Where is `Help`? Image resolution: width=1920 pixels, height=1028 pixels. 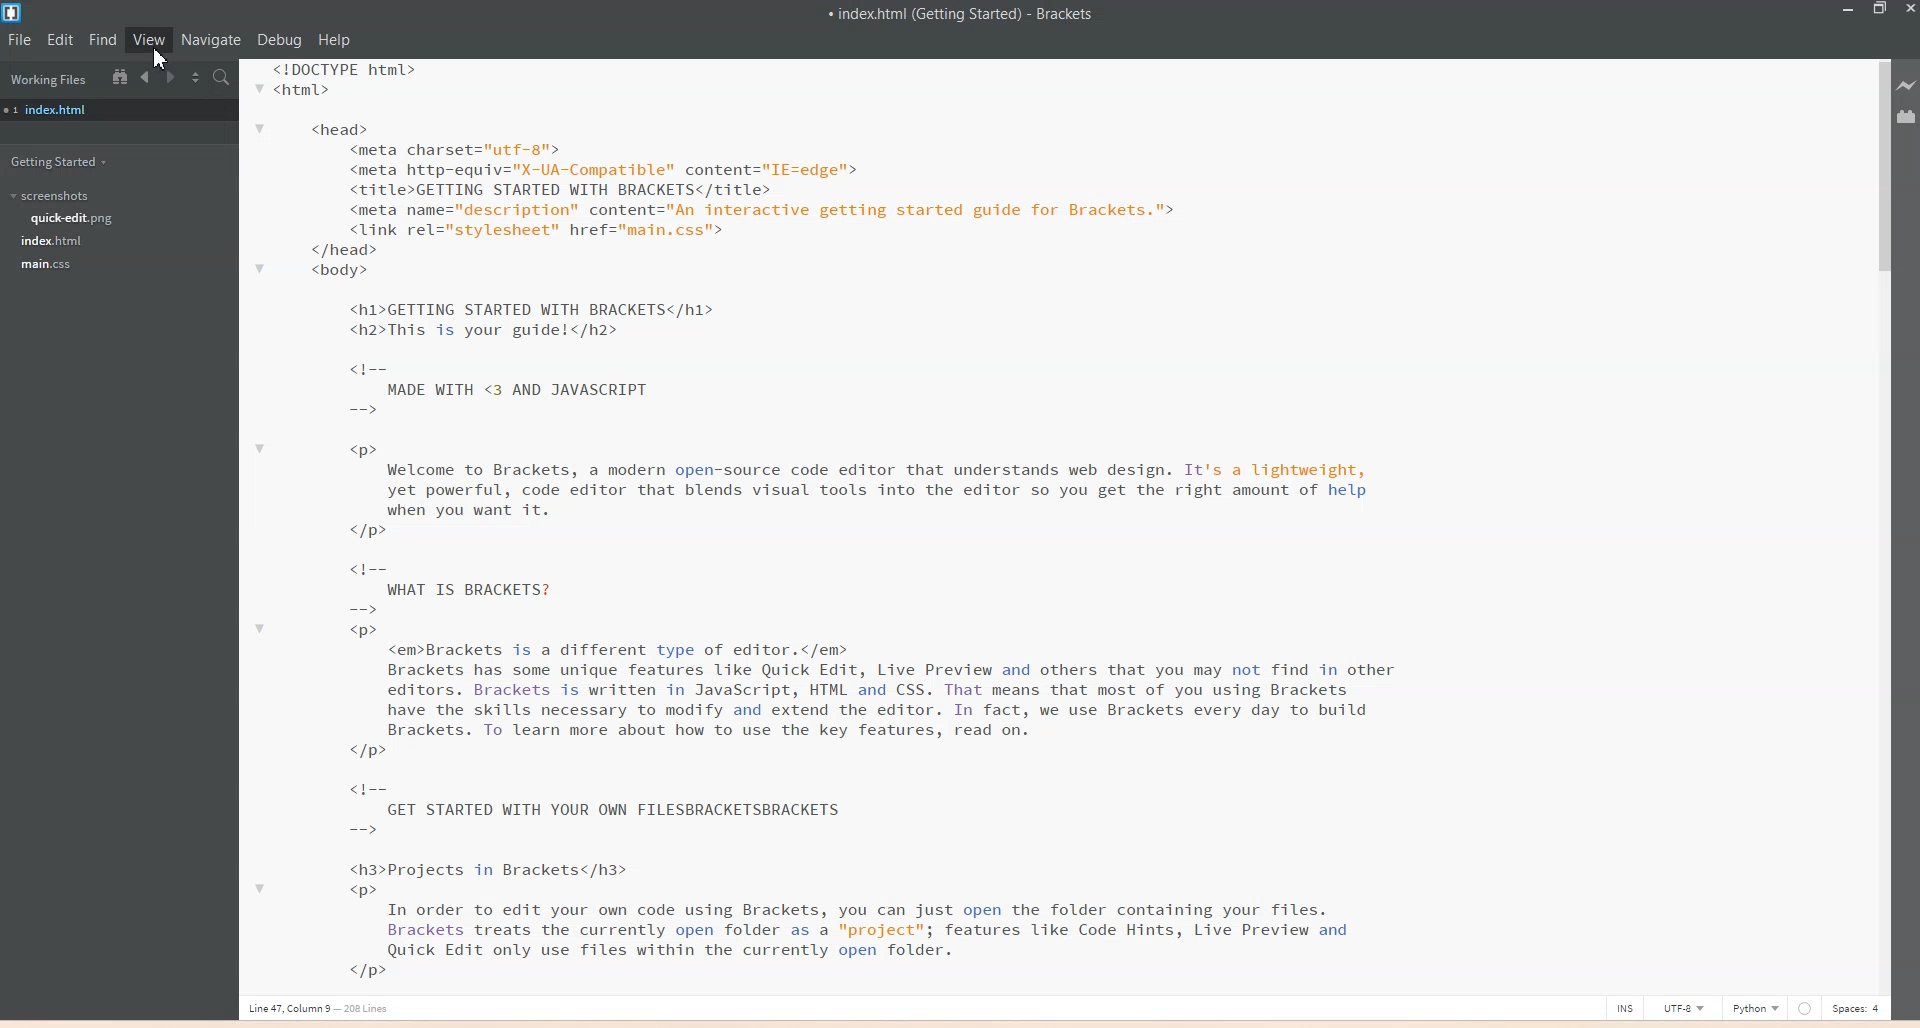
Help is located at coordinates (335, 40).